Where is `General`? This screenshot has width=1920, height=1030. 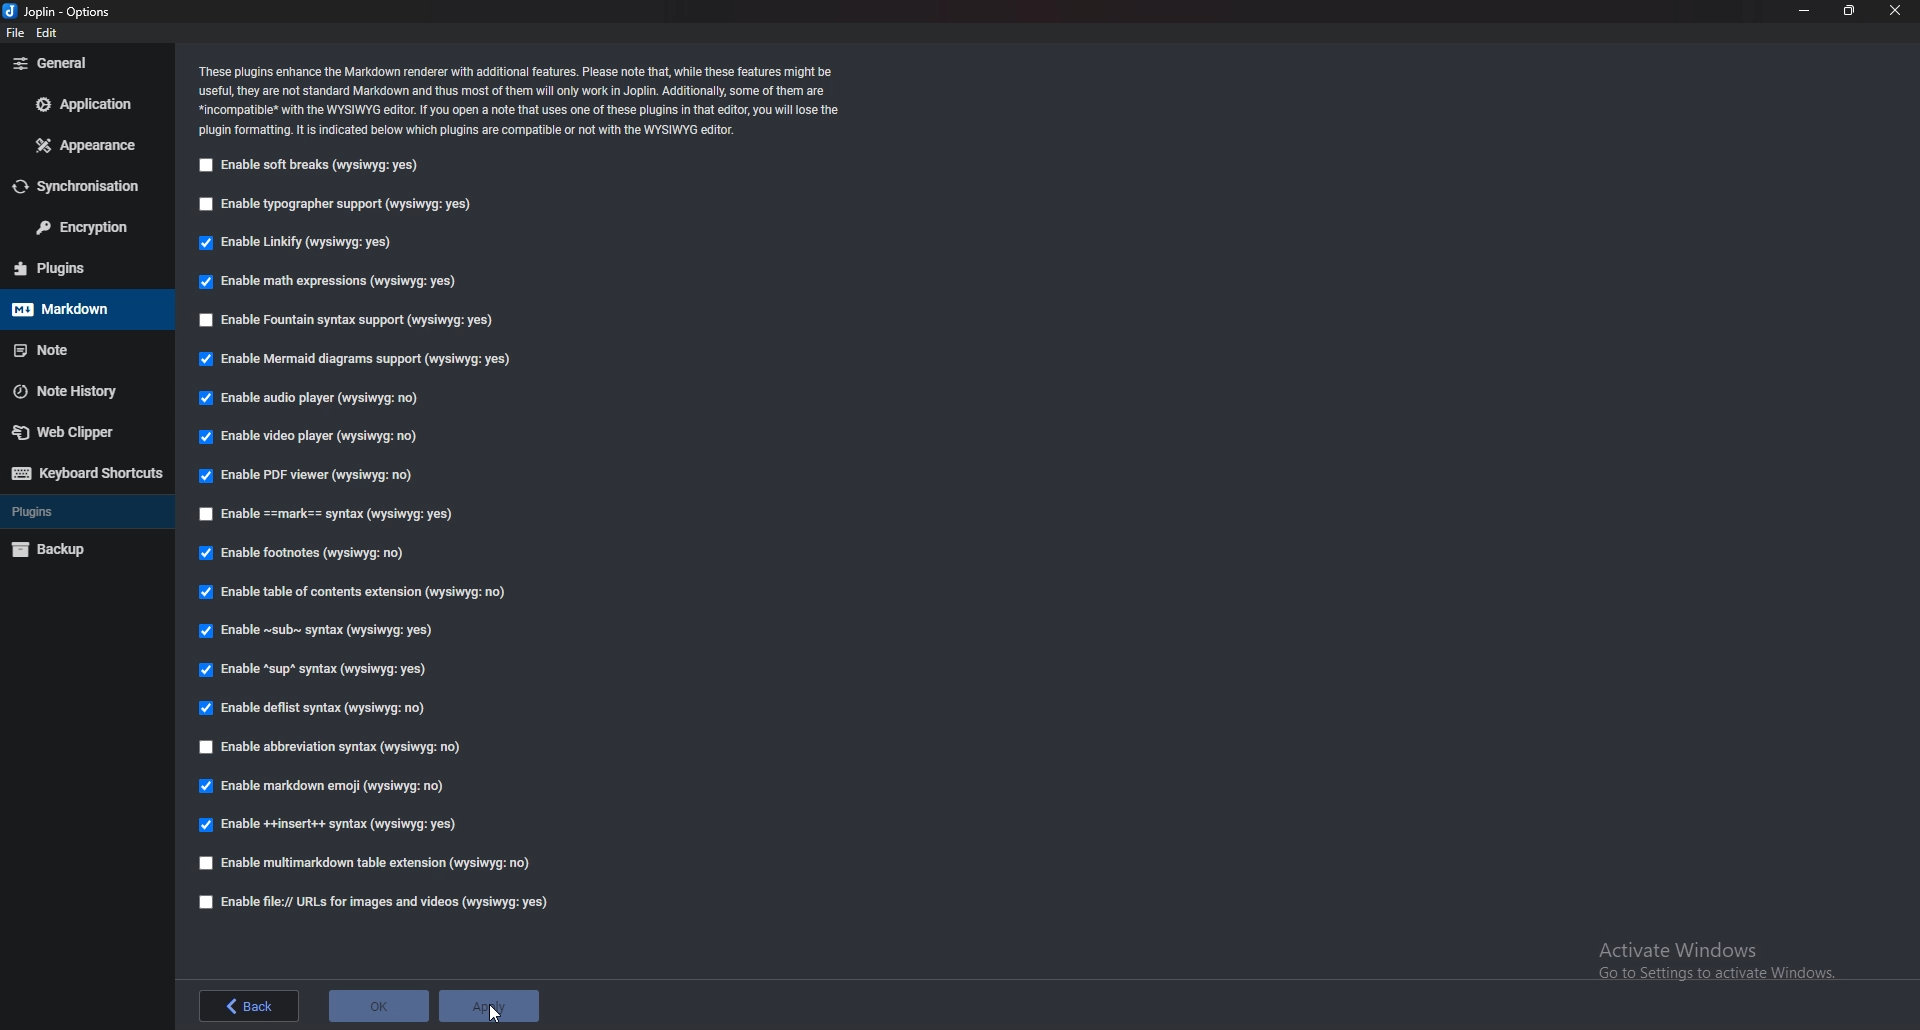
General is located at coordinates (83, 64).